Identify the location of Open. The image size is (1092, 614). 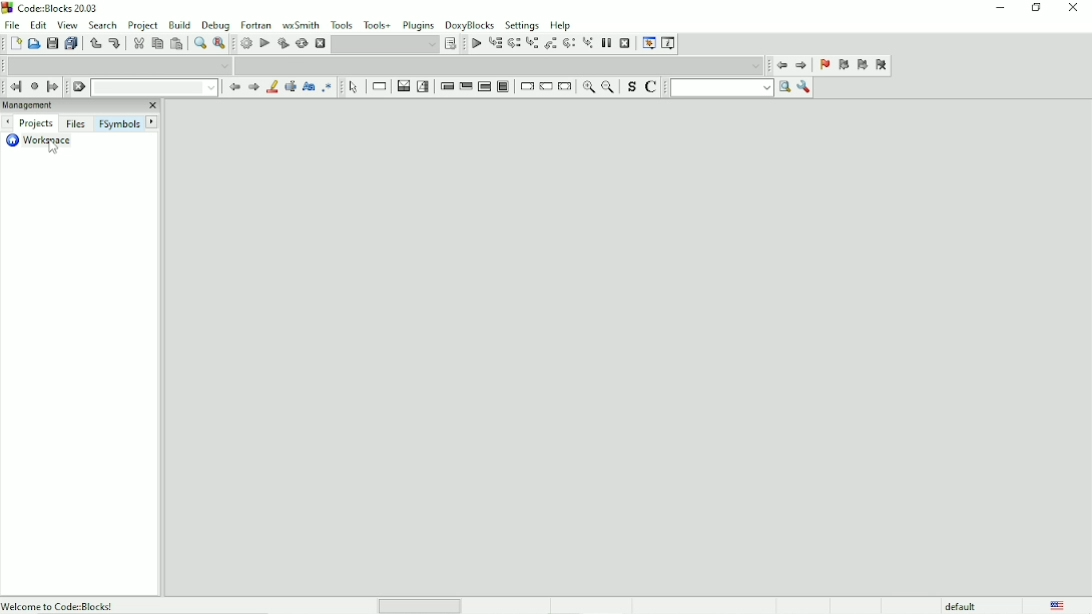
(34, 44).